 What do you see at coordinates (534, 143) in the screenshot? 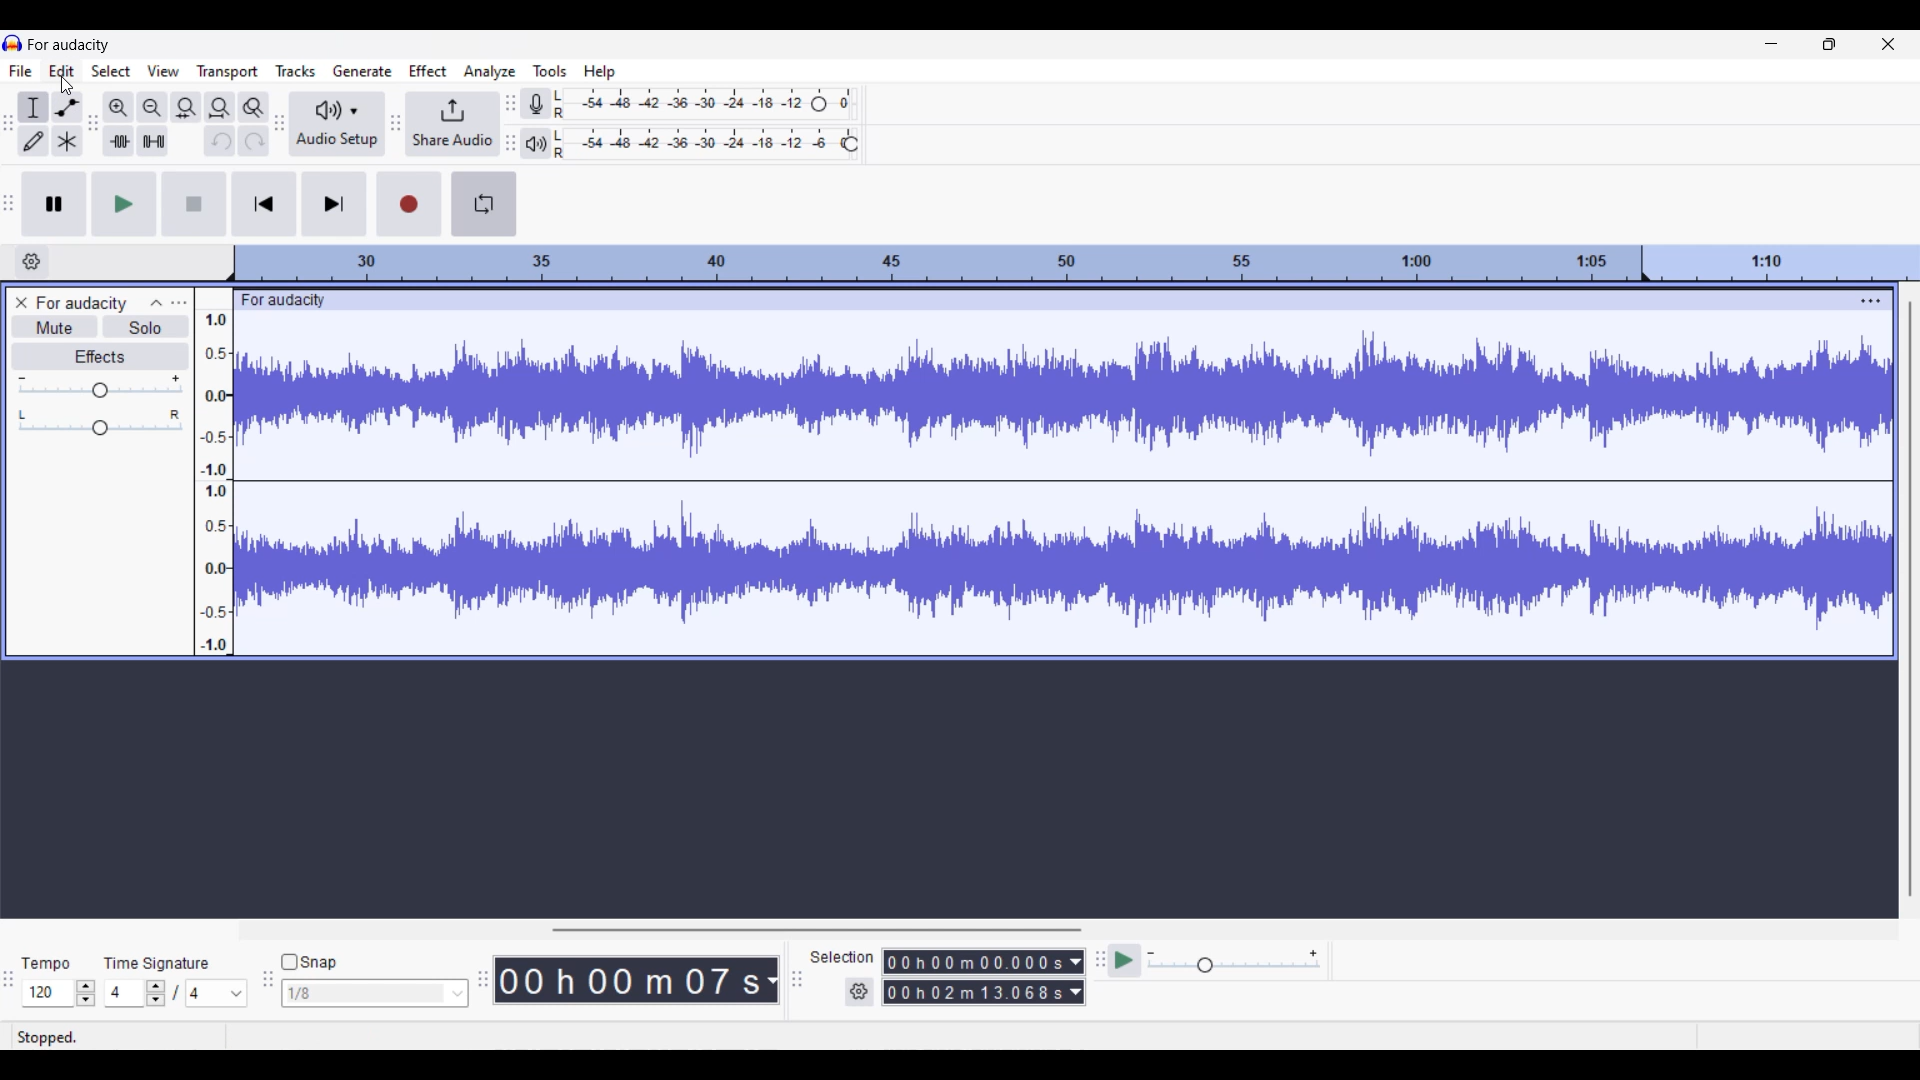
I see `Playback meter` at bounding box center [534, 143].